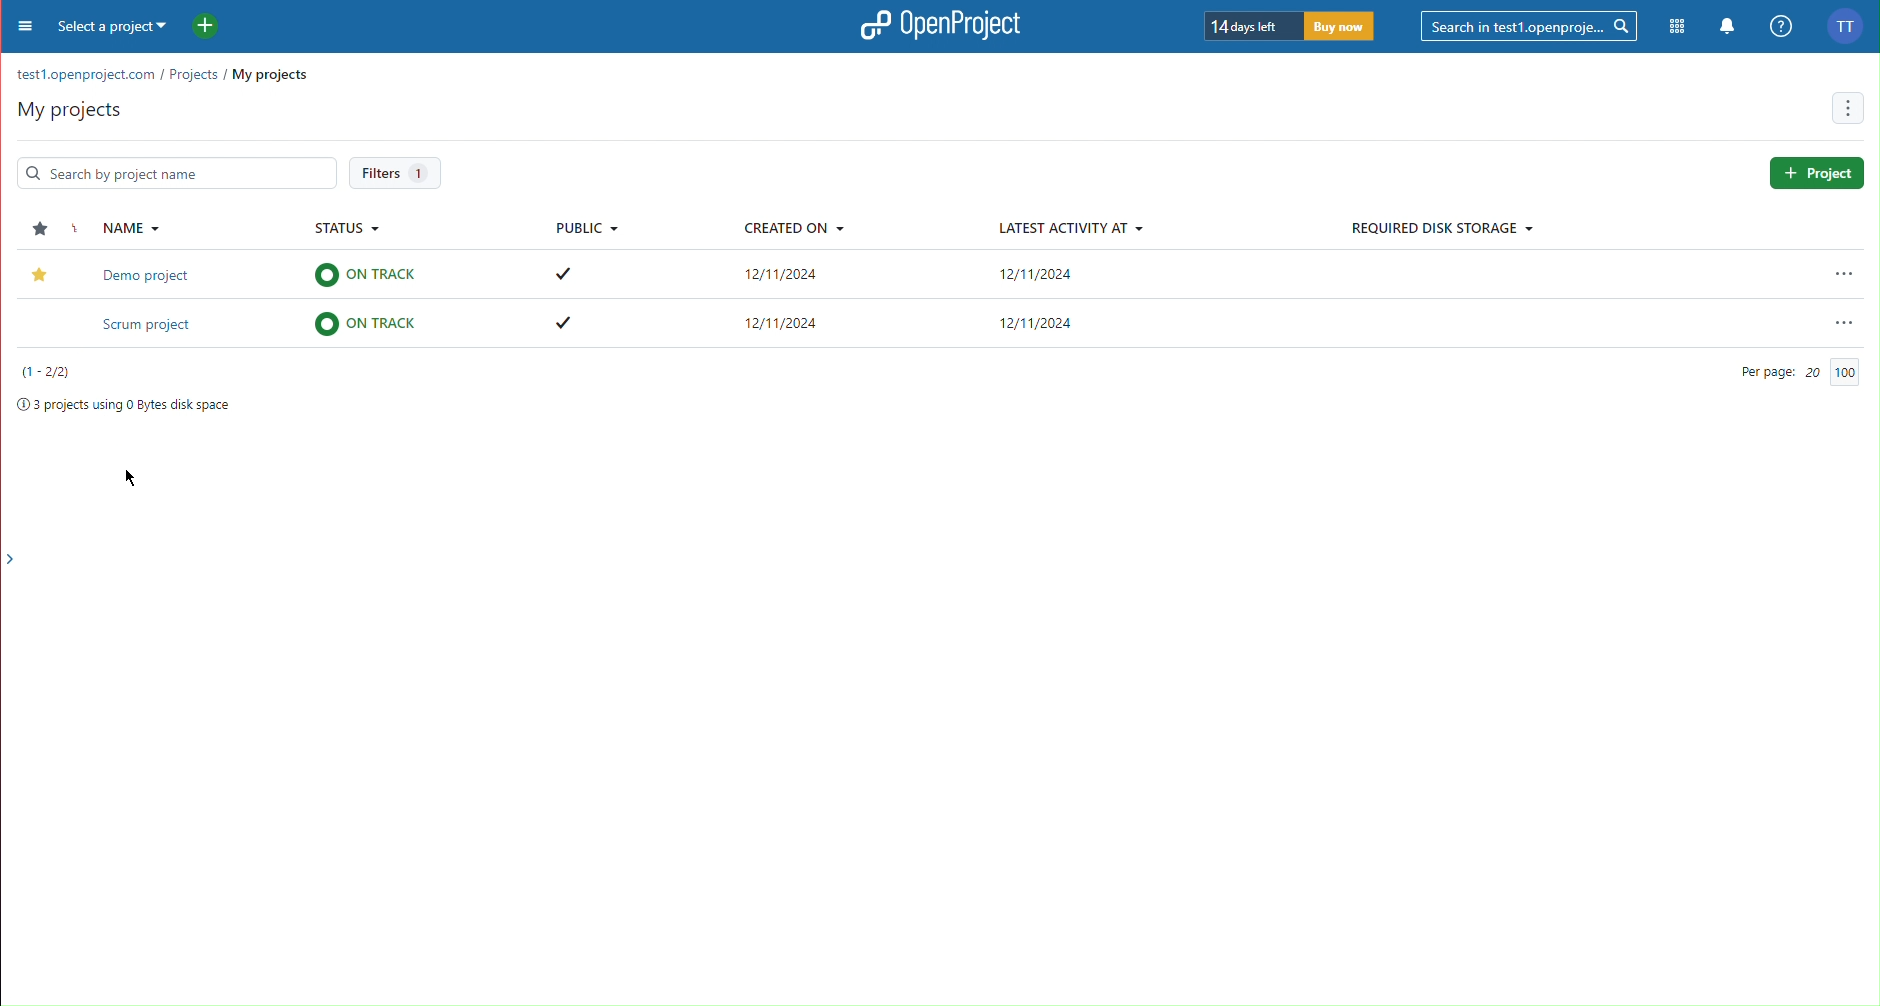  I want to click on Results number, so click(49, 372).